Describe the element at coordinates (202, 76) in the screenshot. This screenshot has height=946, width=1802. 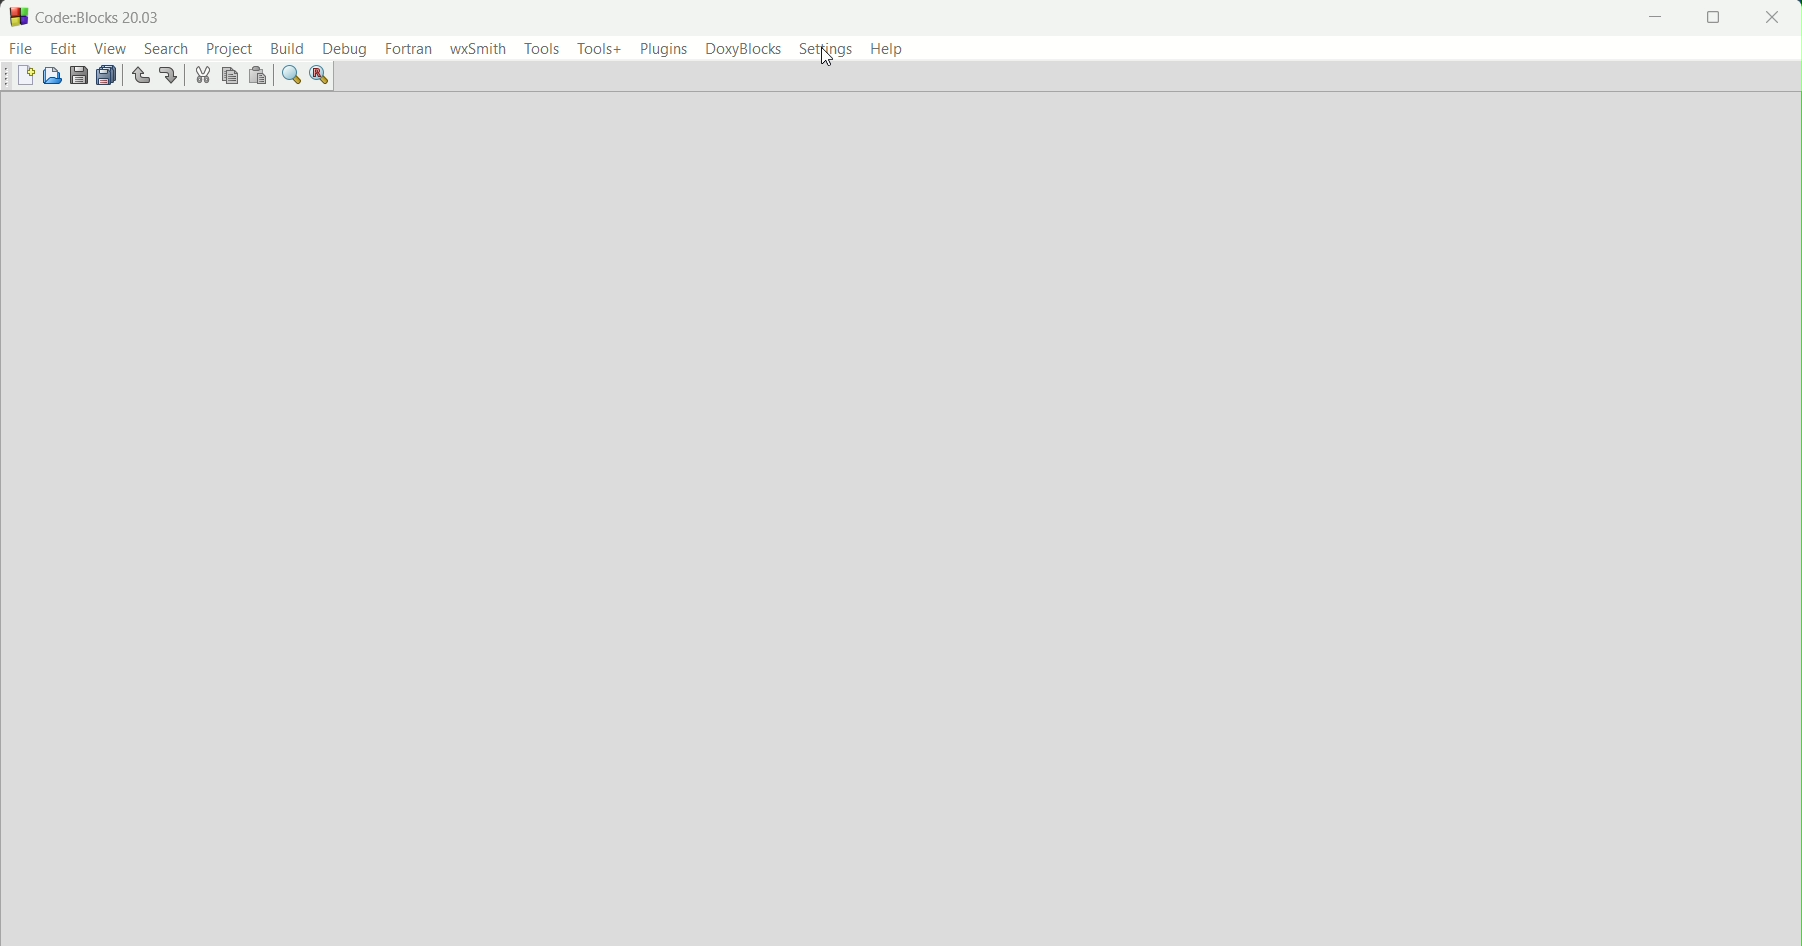
I see `cut` at that location.